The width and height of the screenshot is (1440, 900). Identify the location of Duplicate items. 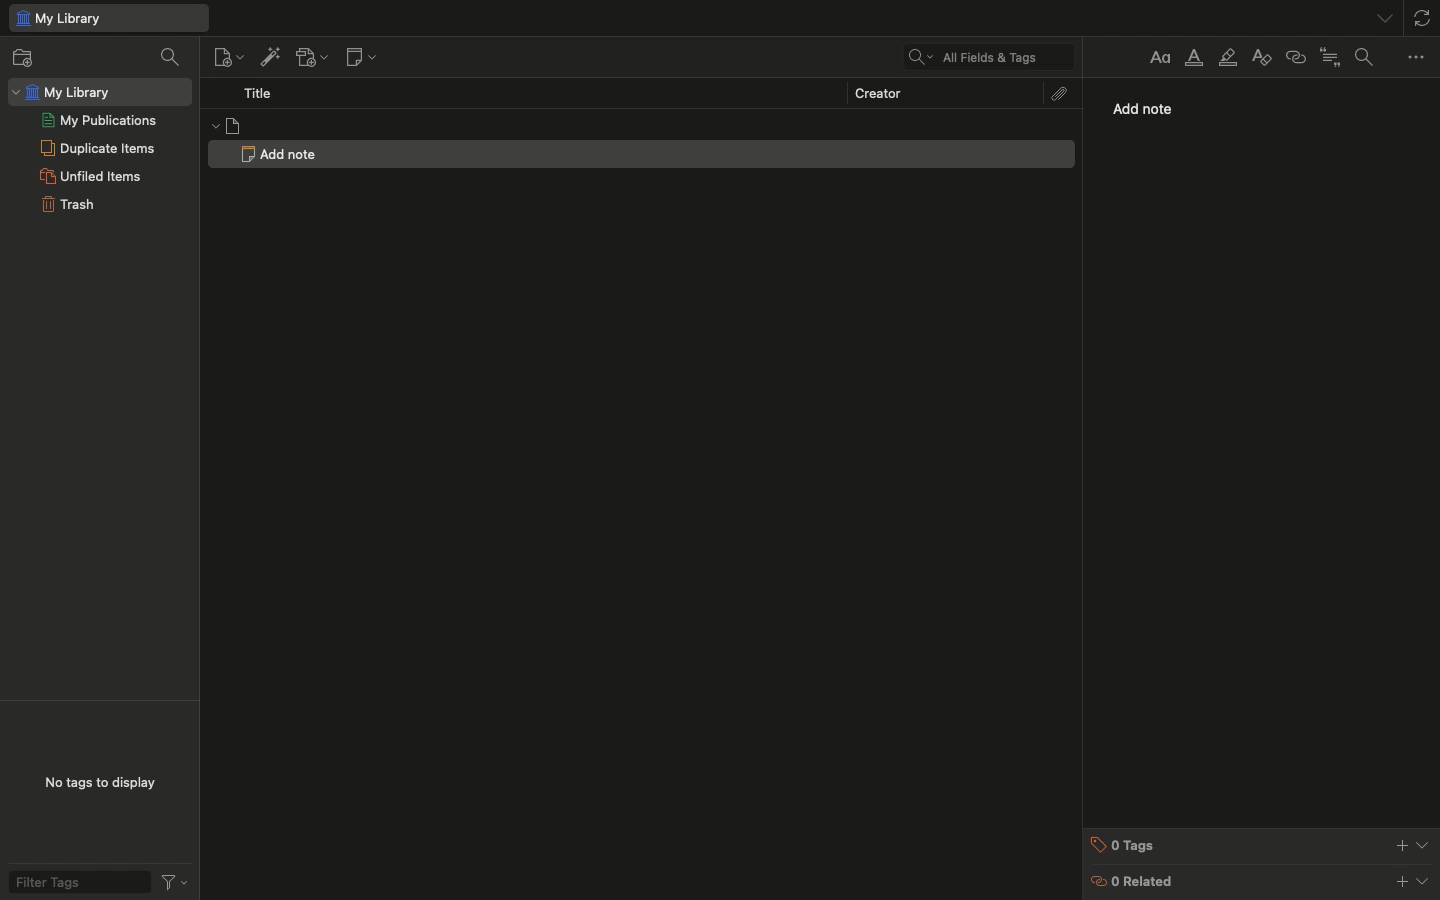
(98, 147).